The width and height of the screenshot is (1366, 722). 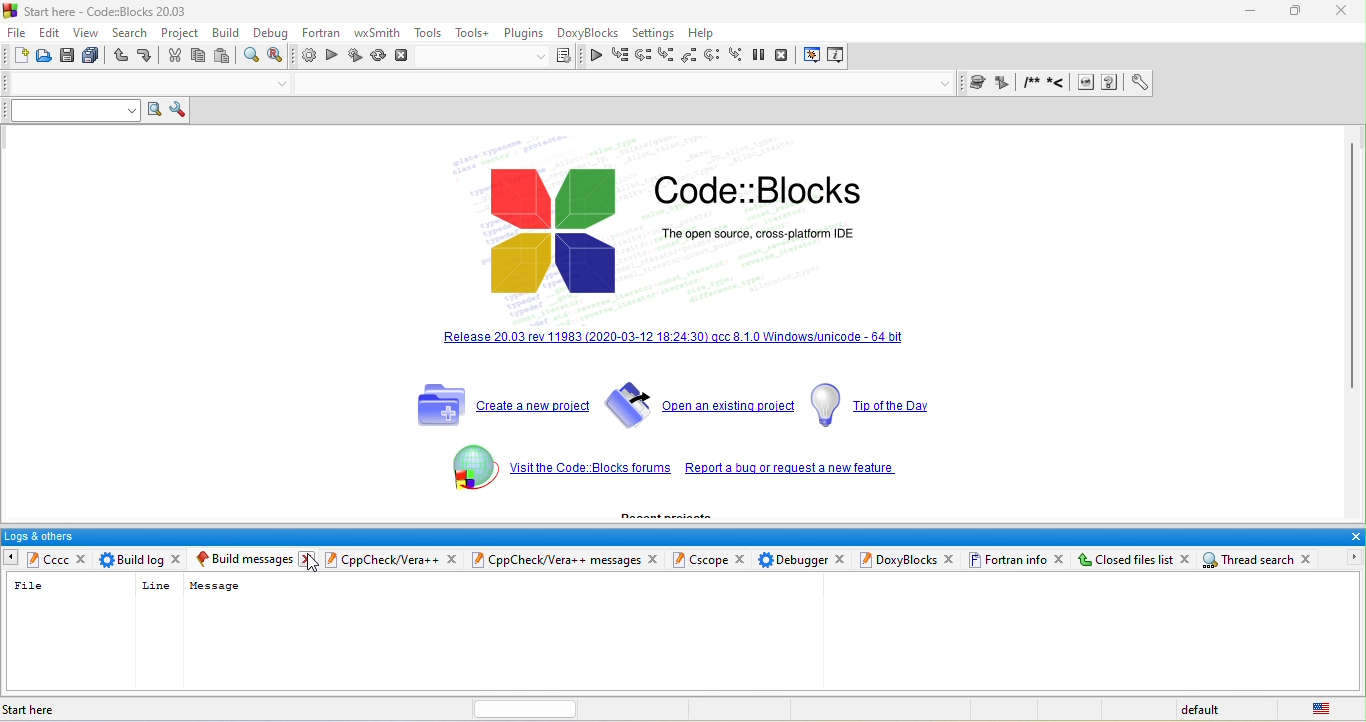 I want to click on save, so click(x=67, y=57).